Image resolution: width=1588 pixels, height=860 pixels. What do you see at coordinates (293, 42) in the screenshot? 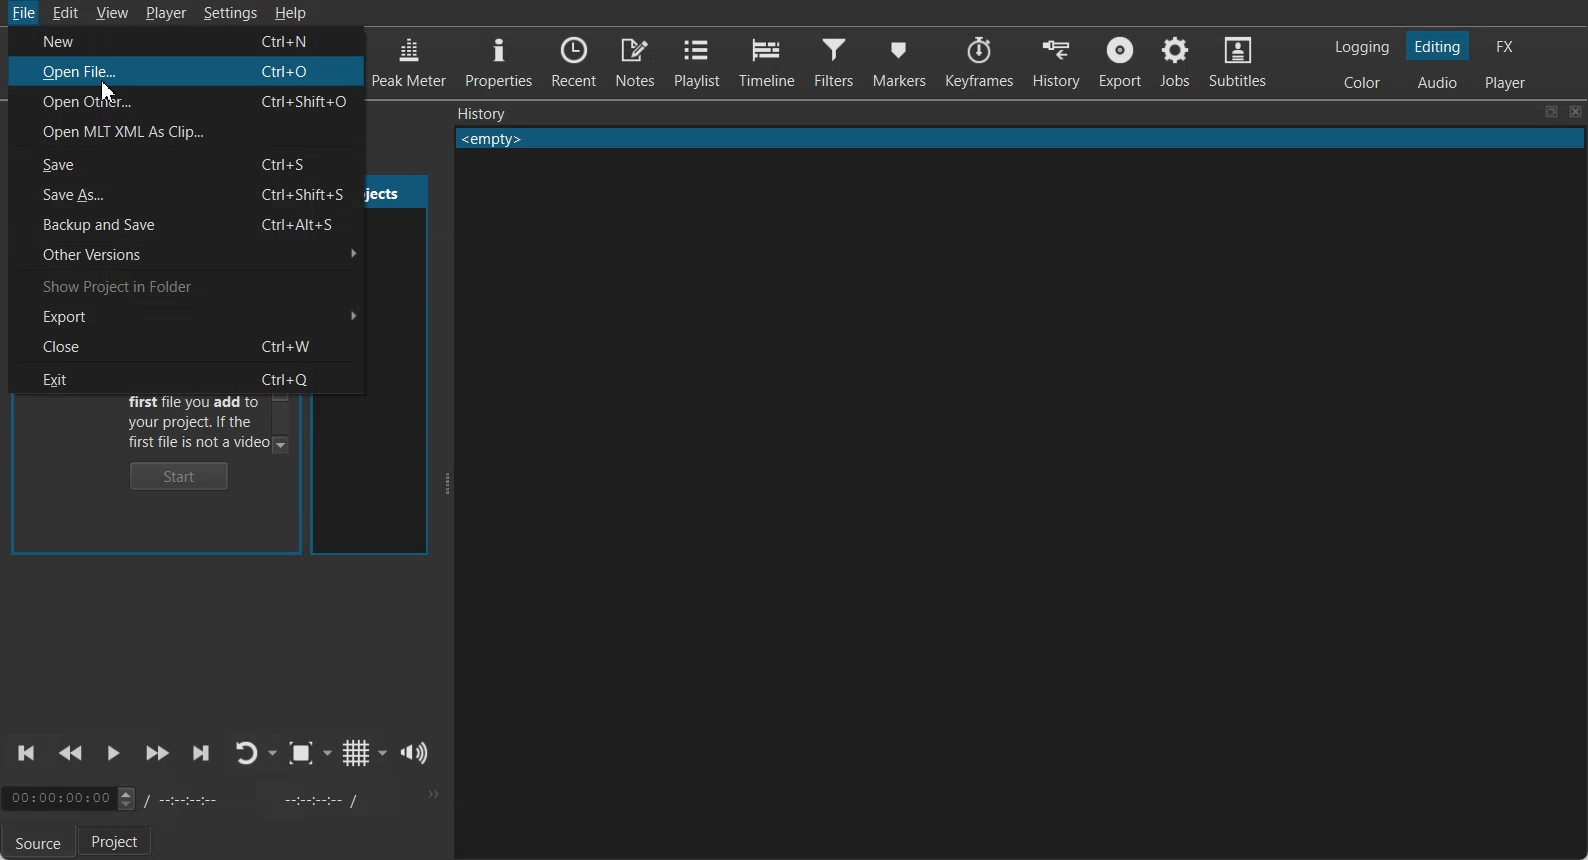
I see `Ctrl+N` at bounding box center [293, 42].